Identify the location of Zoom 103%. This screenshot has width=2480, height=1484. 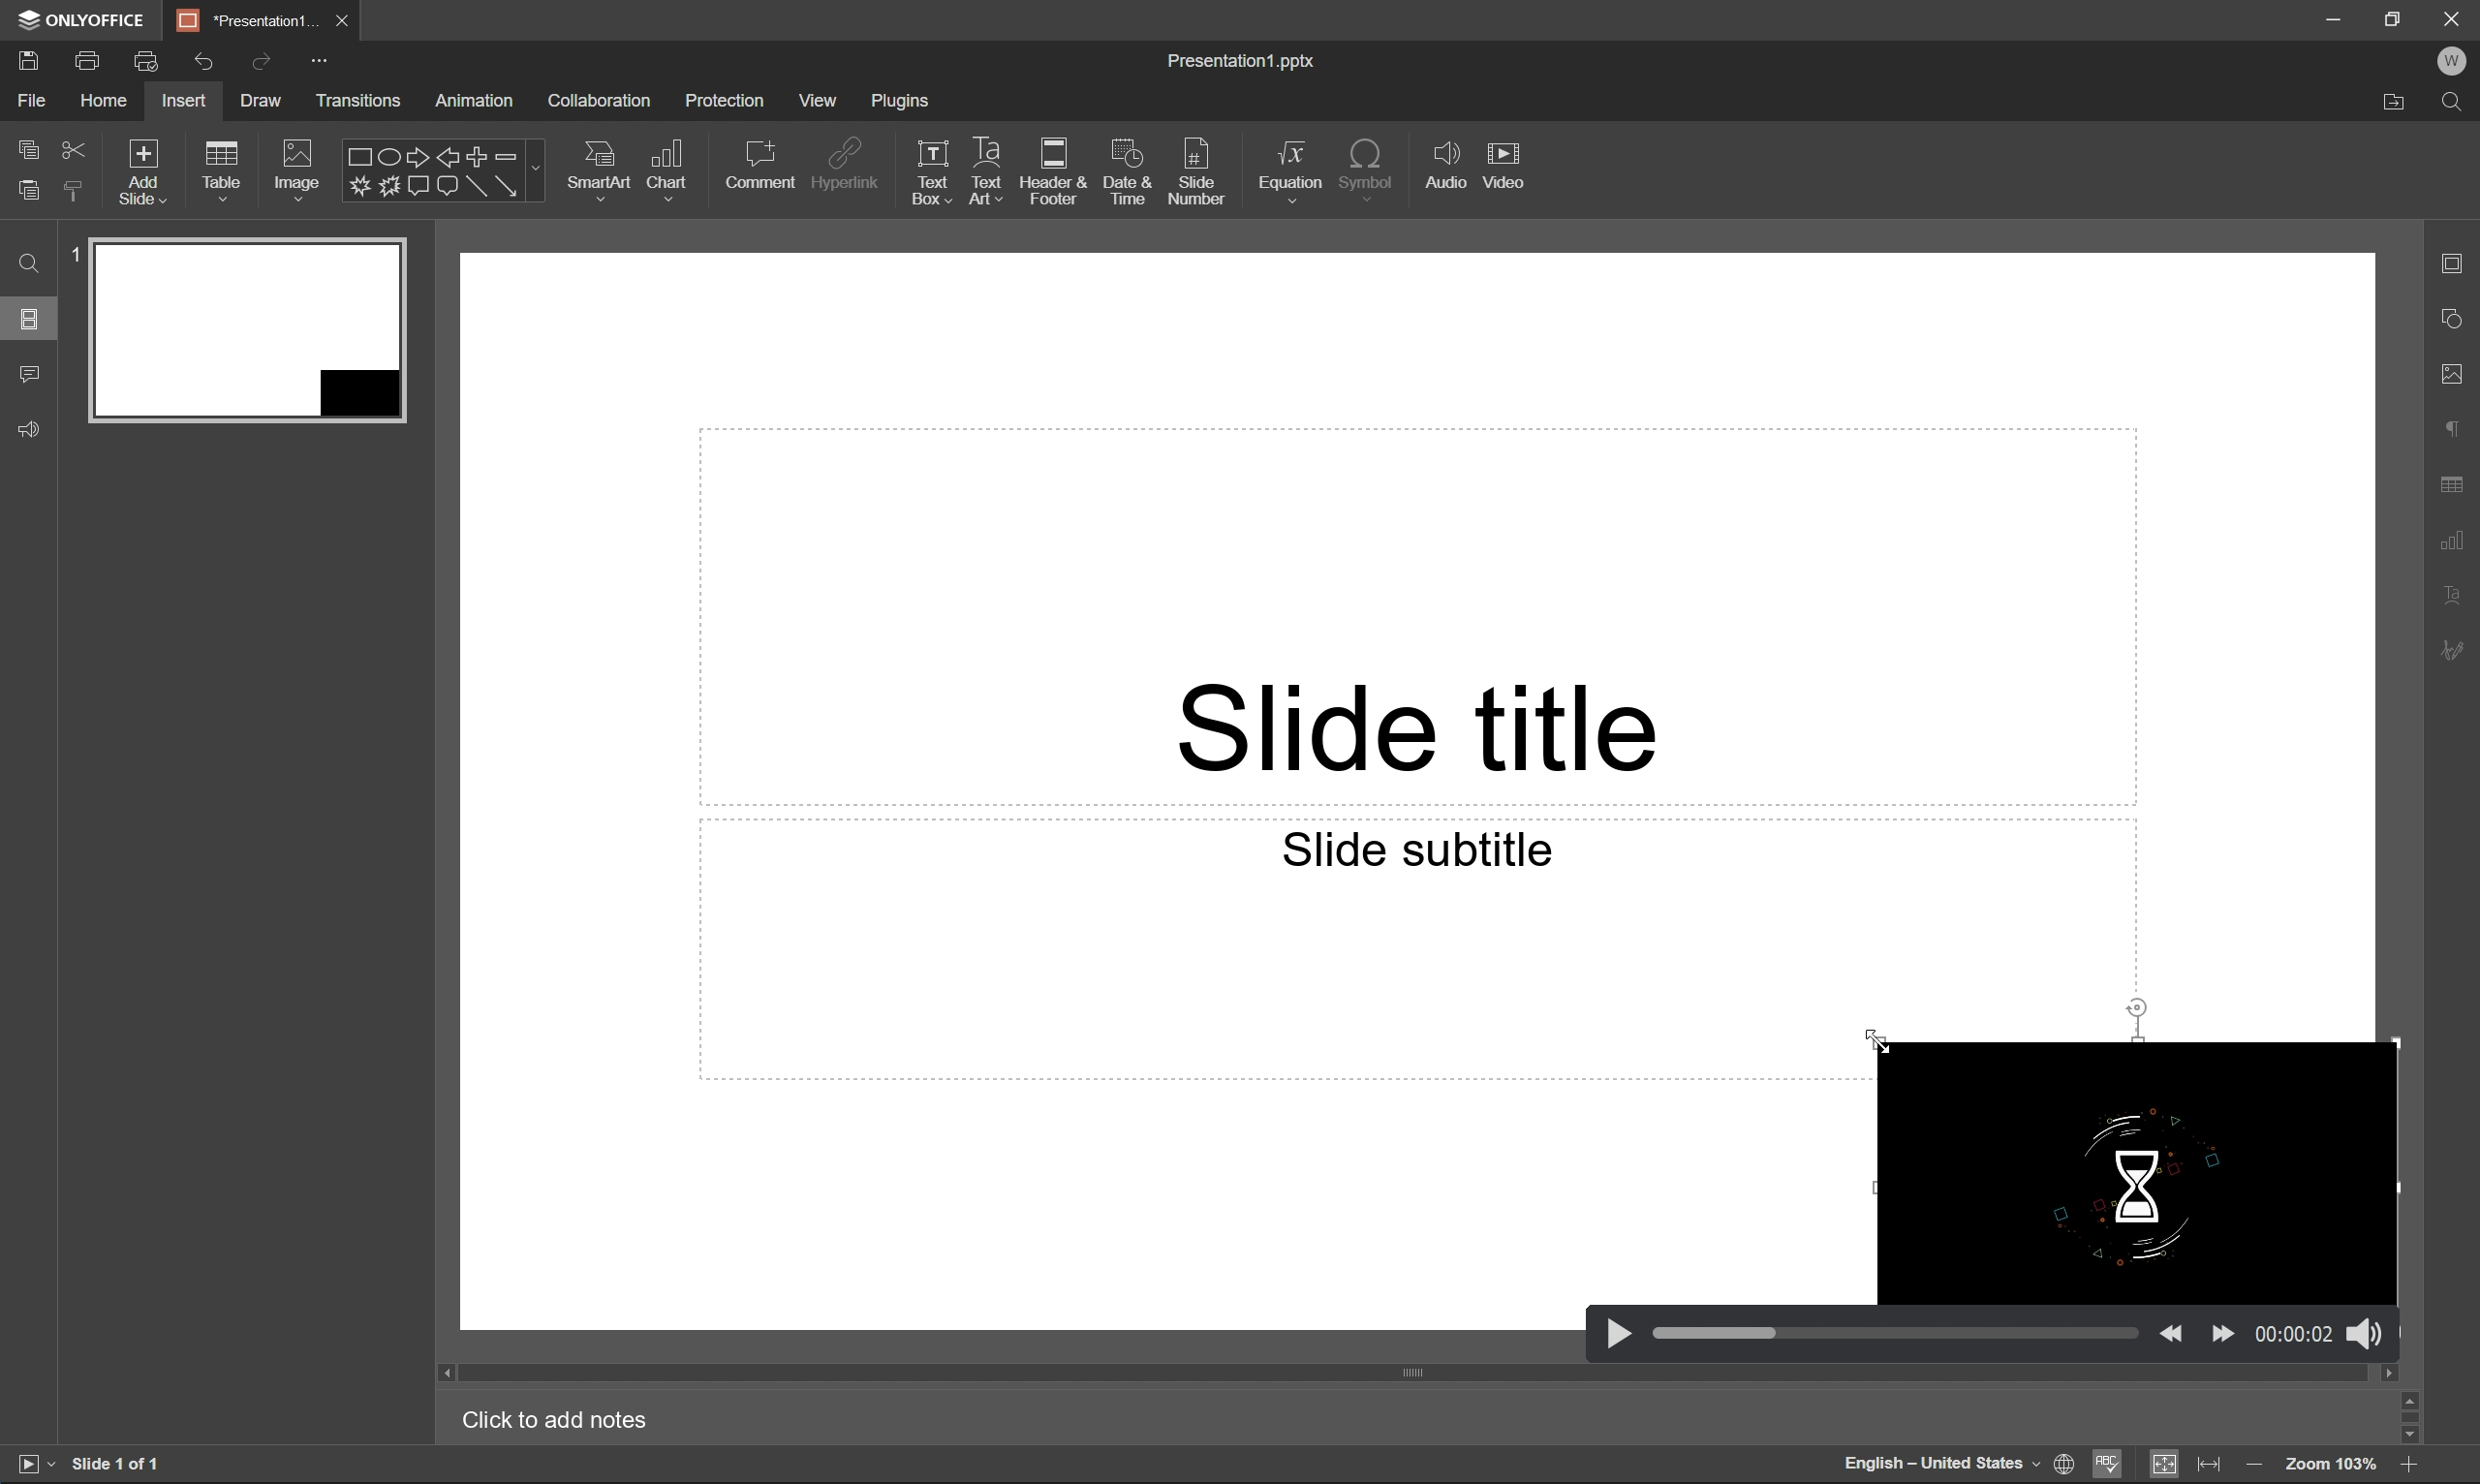
(2333, 1466).